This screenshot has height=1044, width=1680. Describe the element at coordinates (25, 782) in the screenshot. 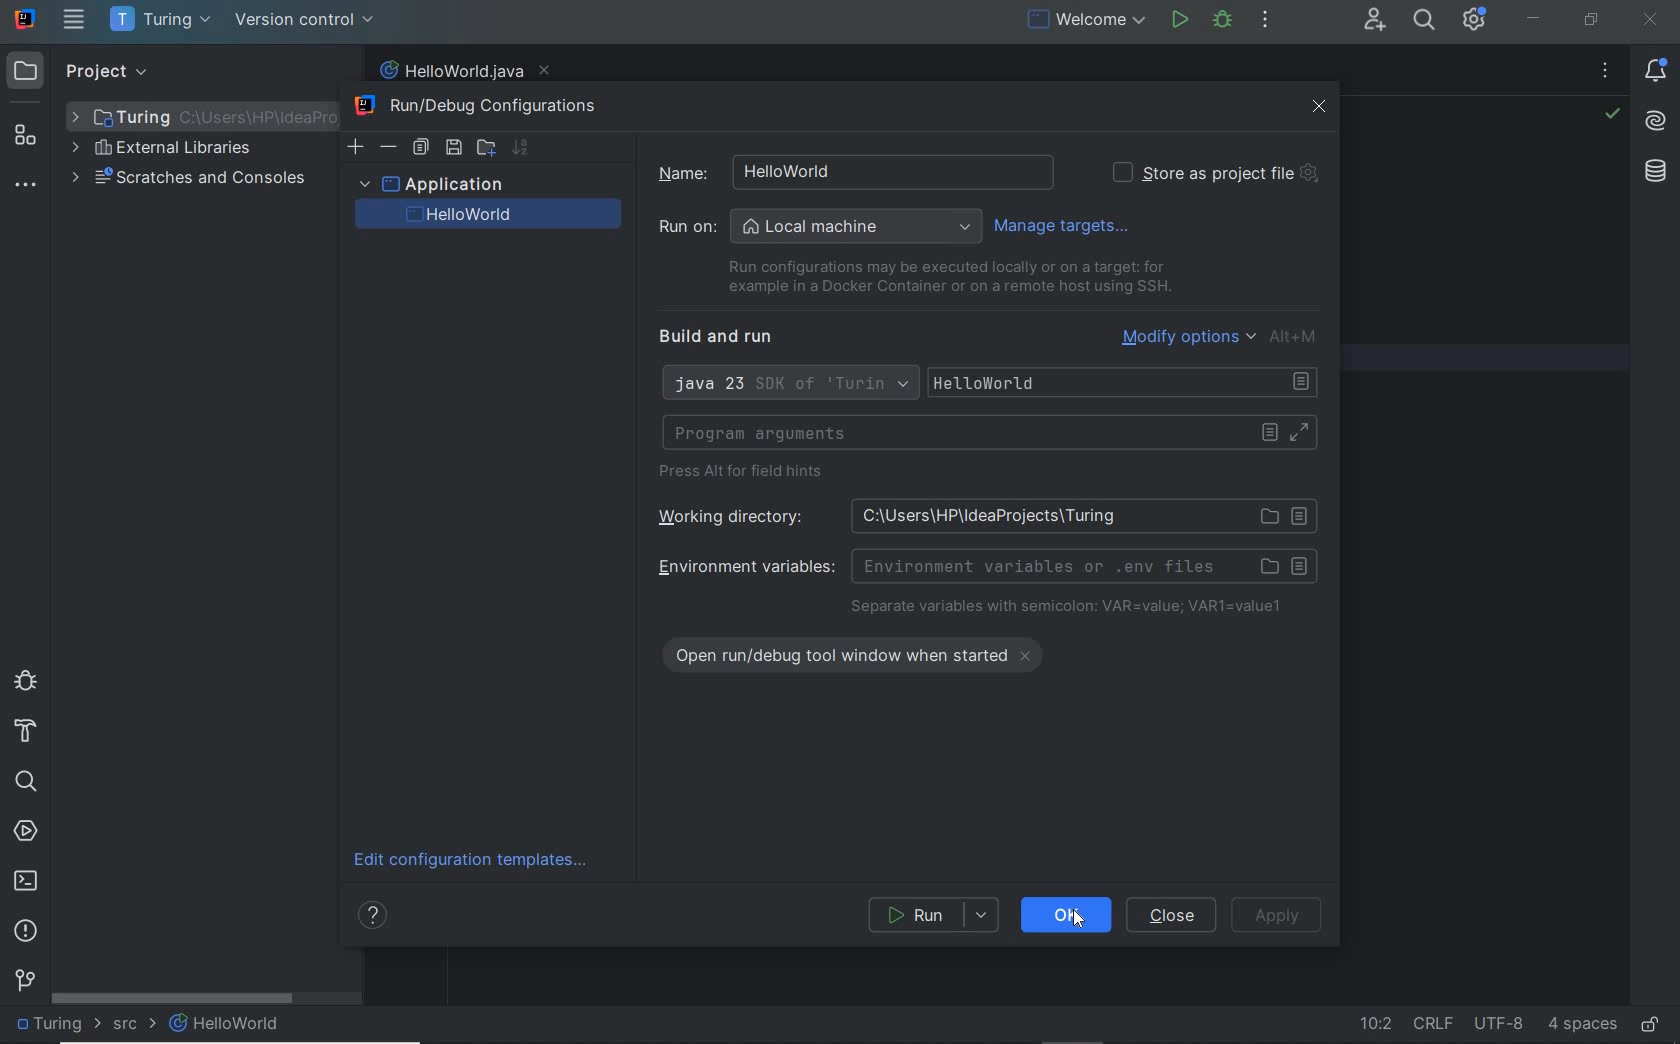

I see `search` at that location.